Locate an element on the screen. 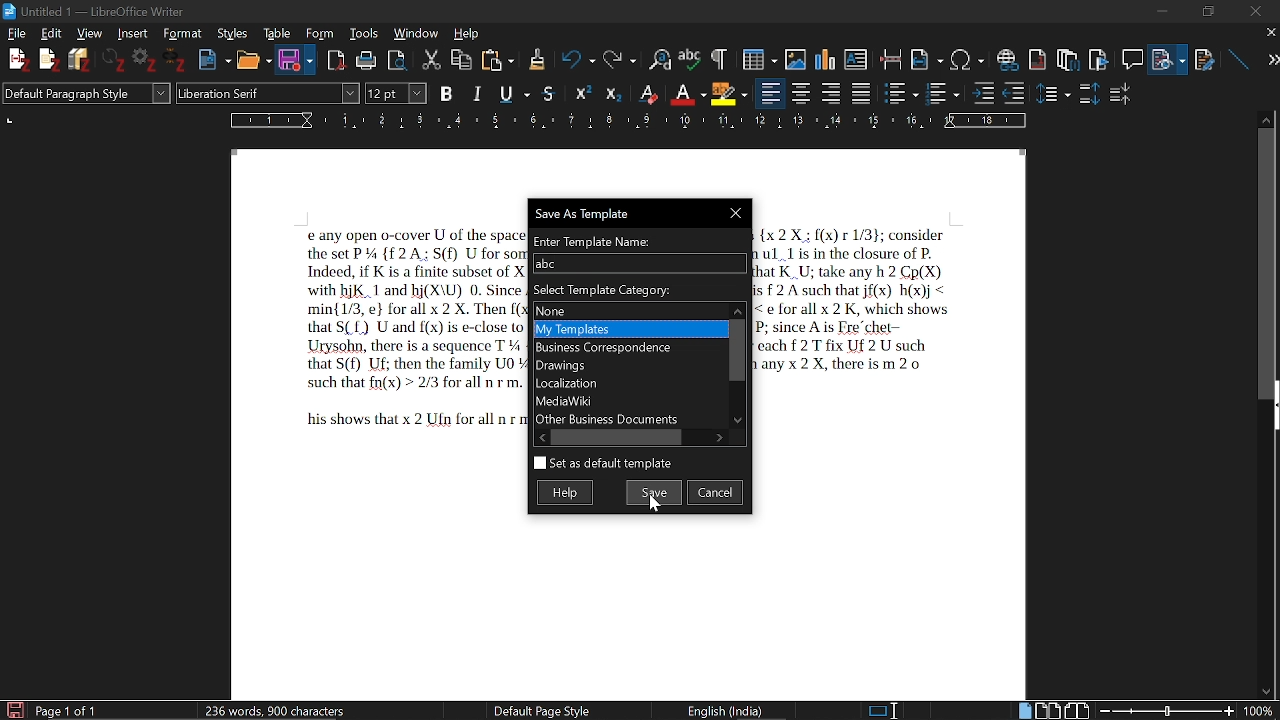 The image size is (1280, 720). Insert Image is located at coordinates (788, 56).